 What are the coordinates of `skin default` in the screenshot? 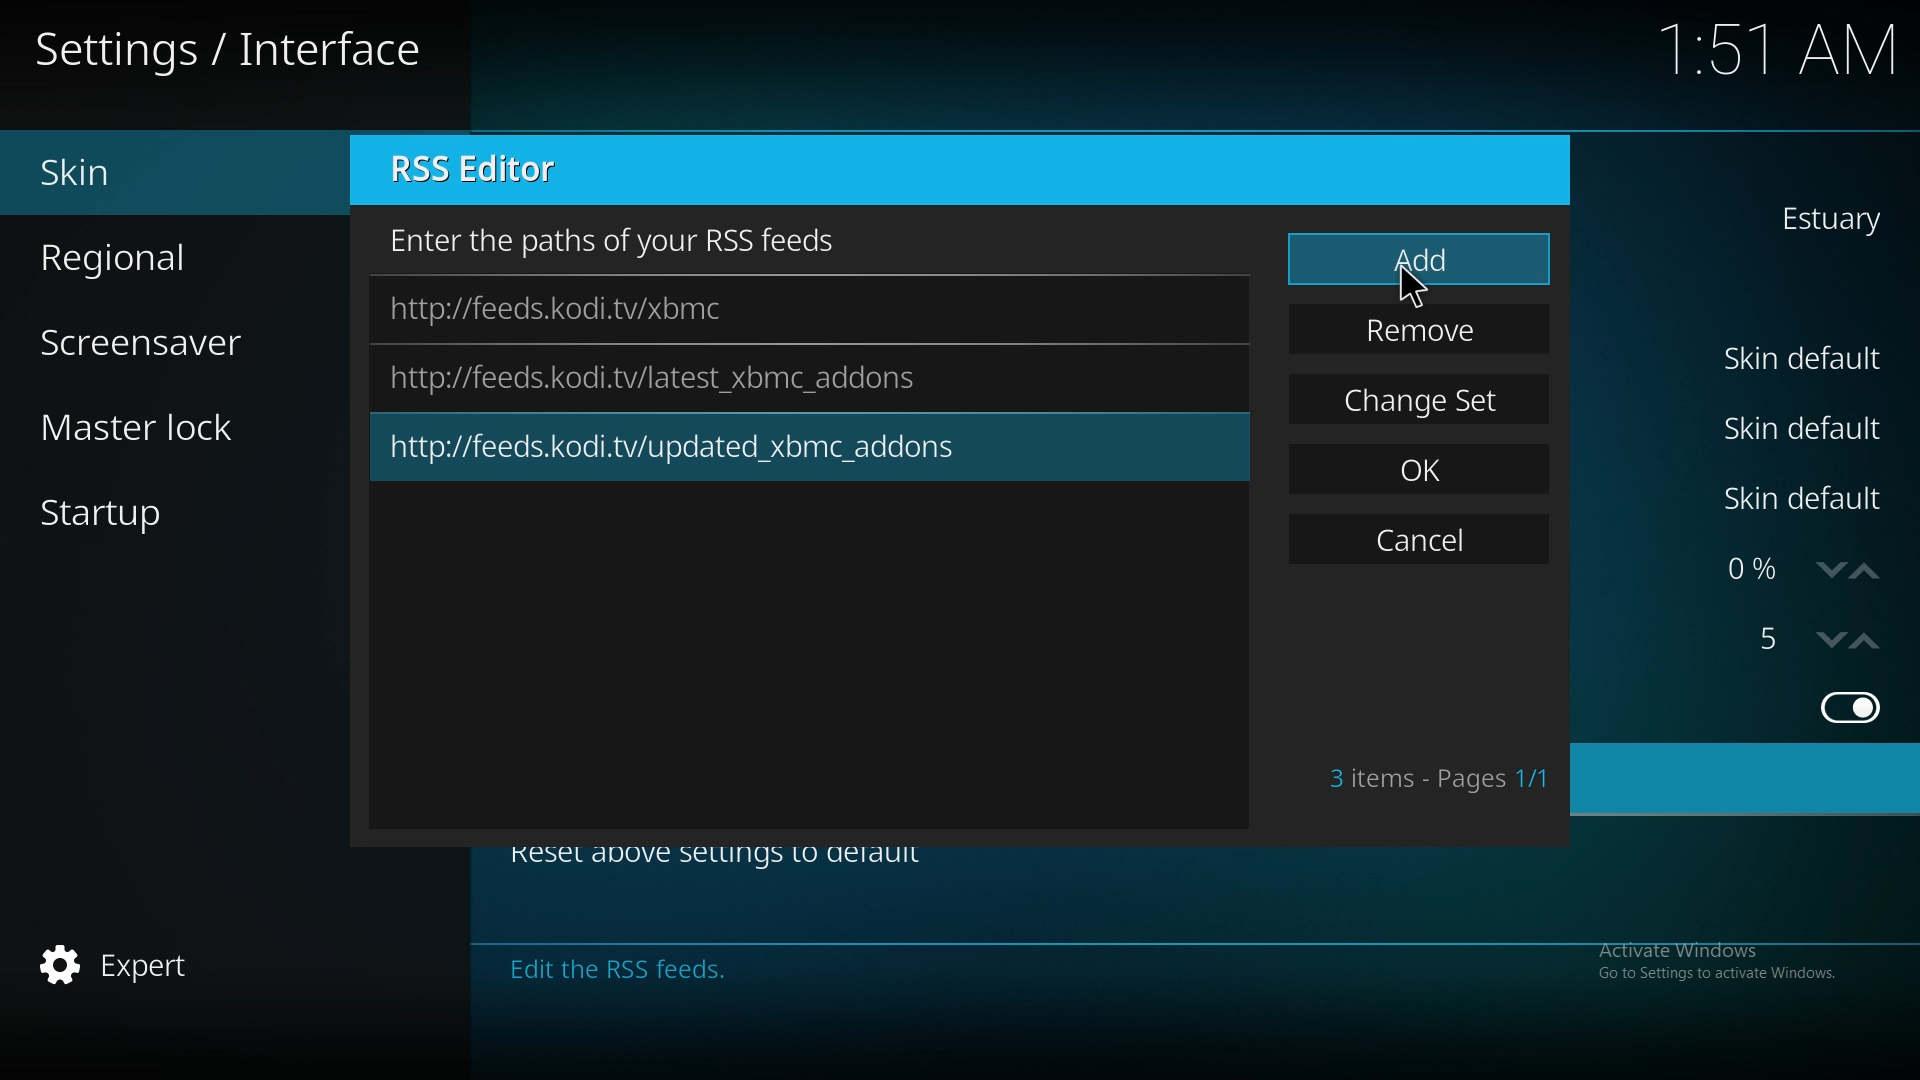 It's located at (1807, 499).